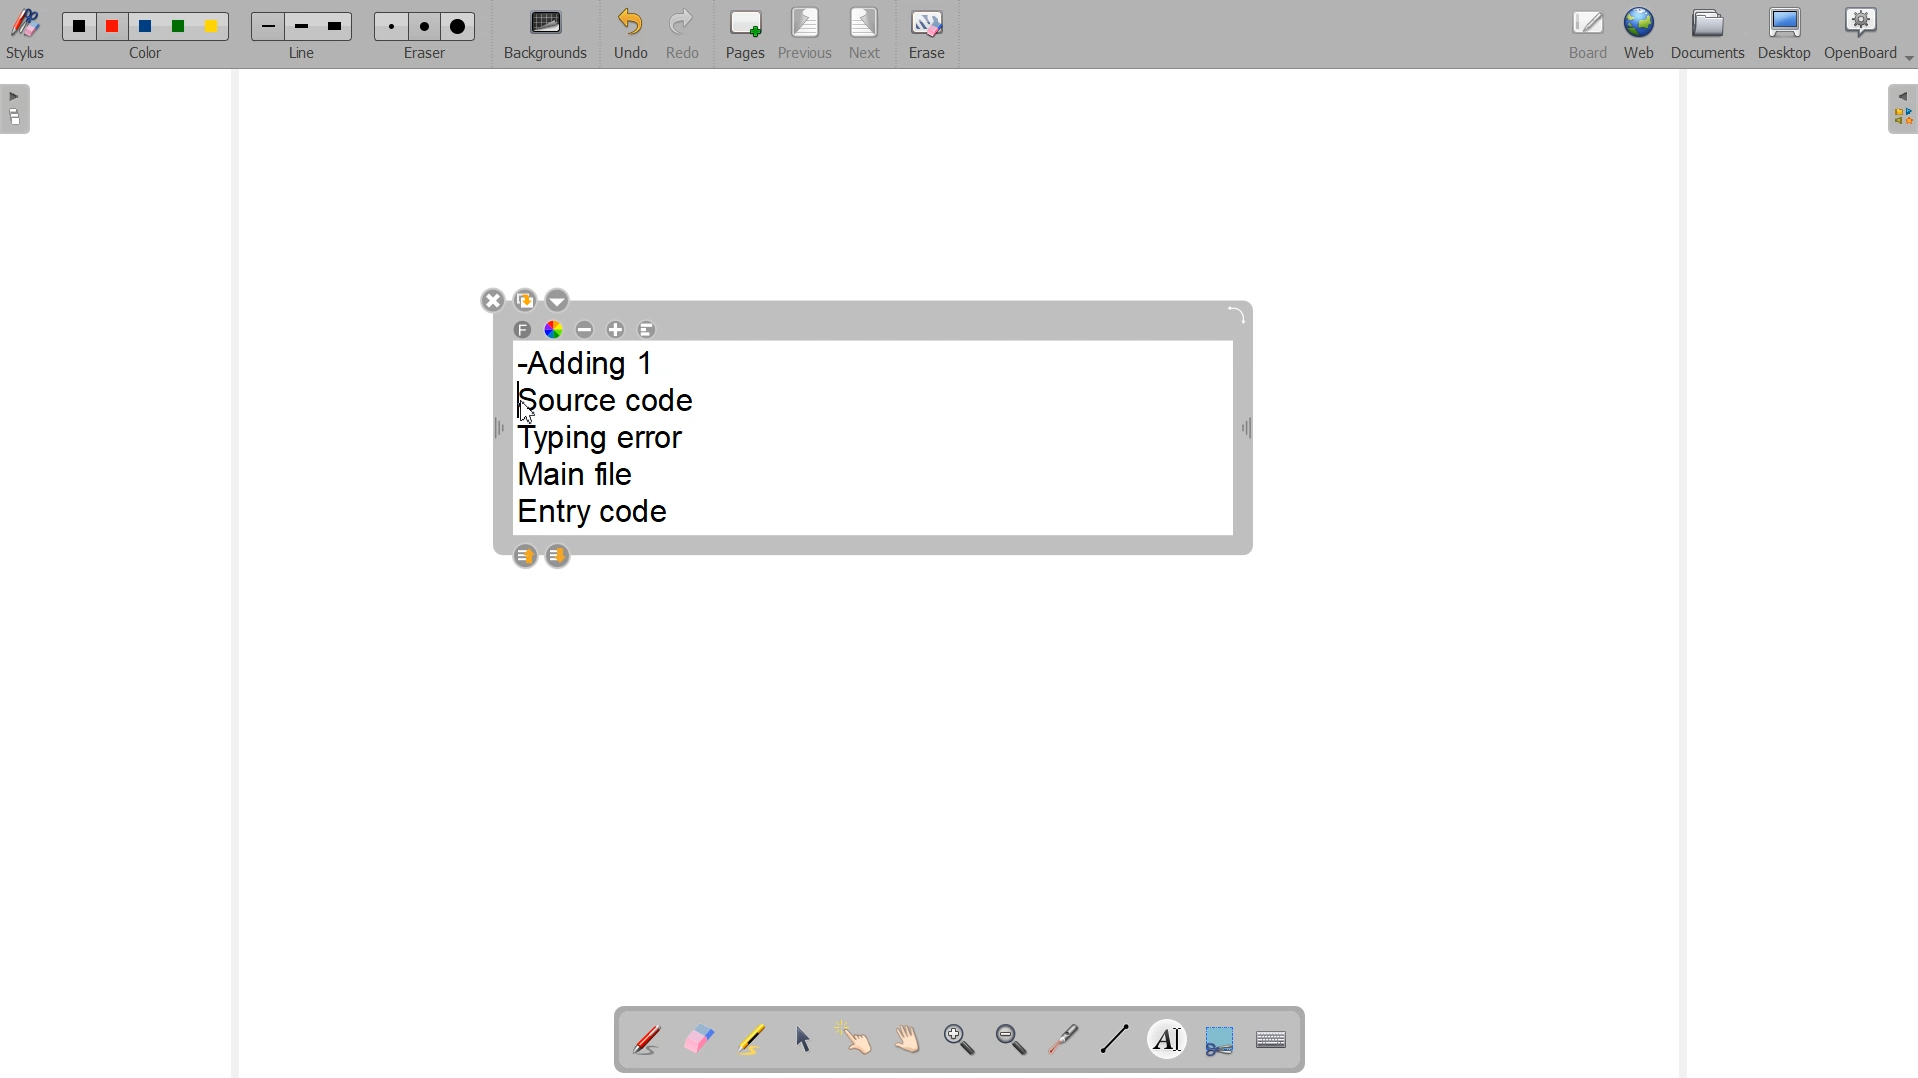 The height and width of the screenshot is (1078, 1918). I want to click on Stylus, so click(26, 38).